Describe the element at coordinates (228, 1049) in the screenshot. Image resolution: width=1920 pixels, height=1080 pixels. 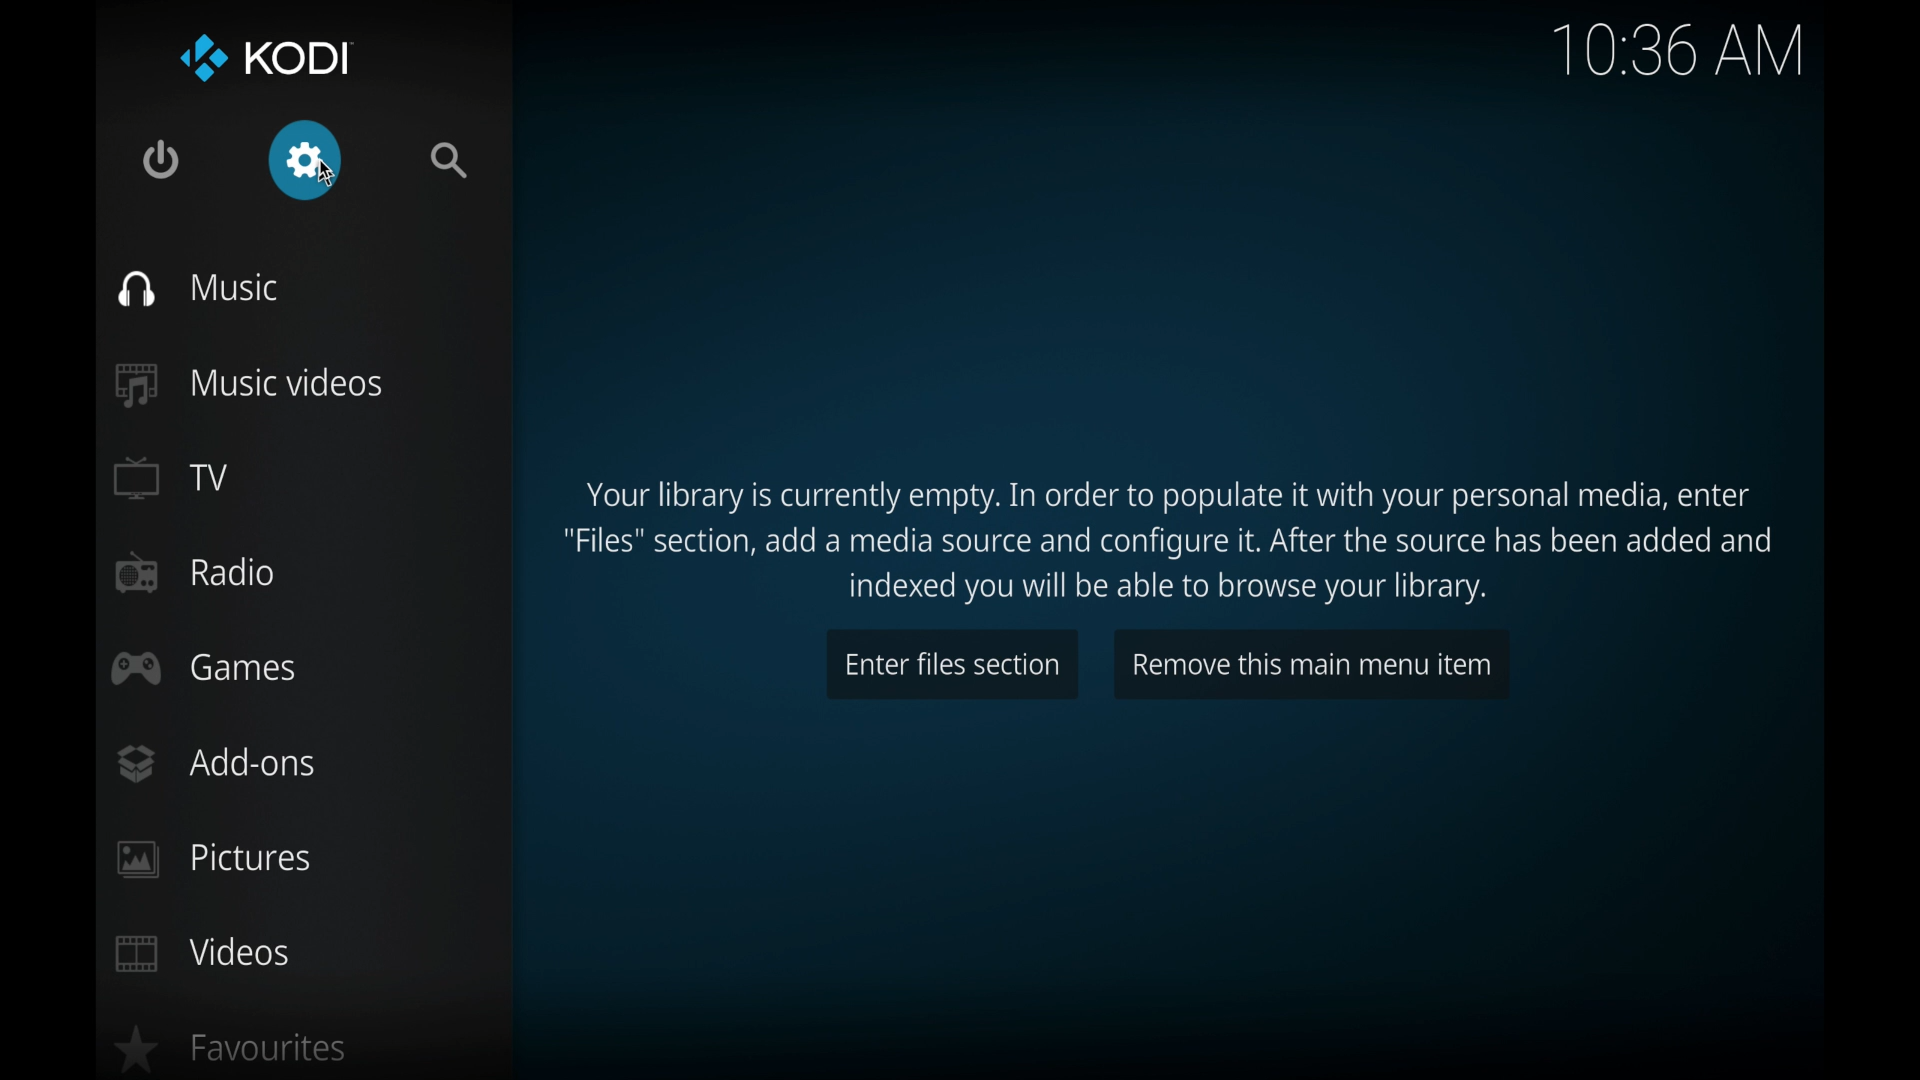
I see `favorites` at that location.